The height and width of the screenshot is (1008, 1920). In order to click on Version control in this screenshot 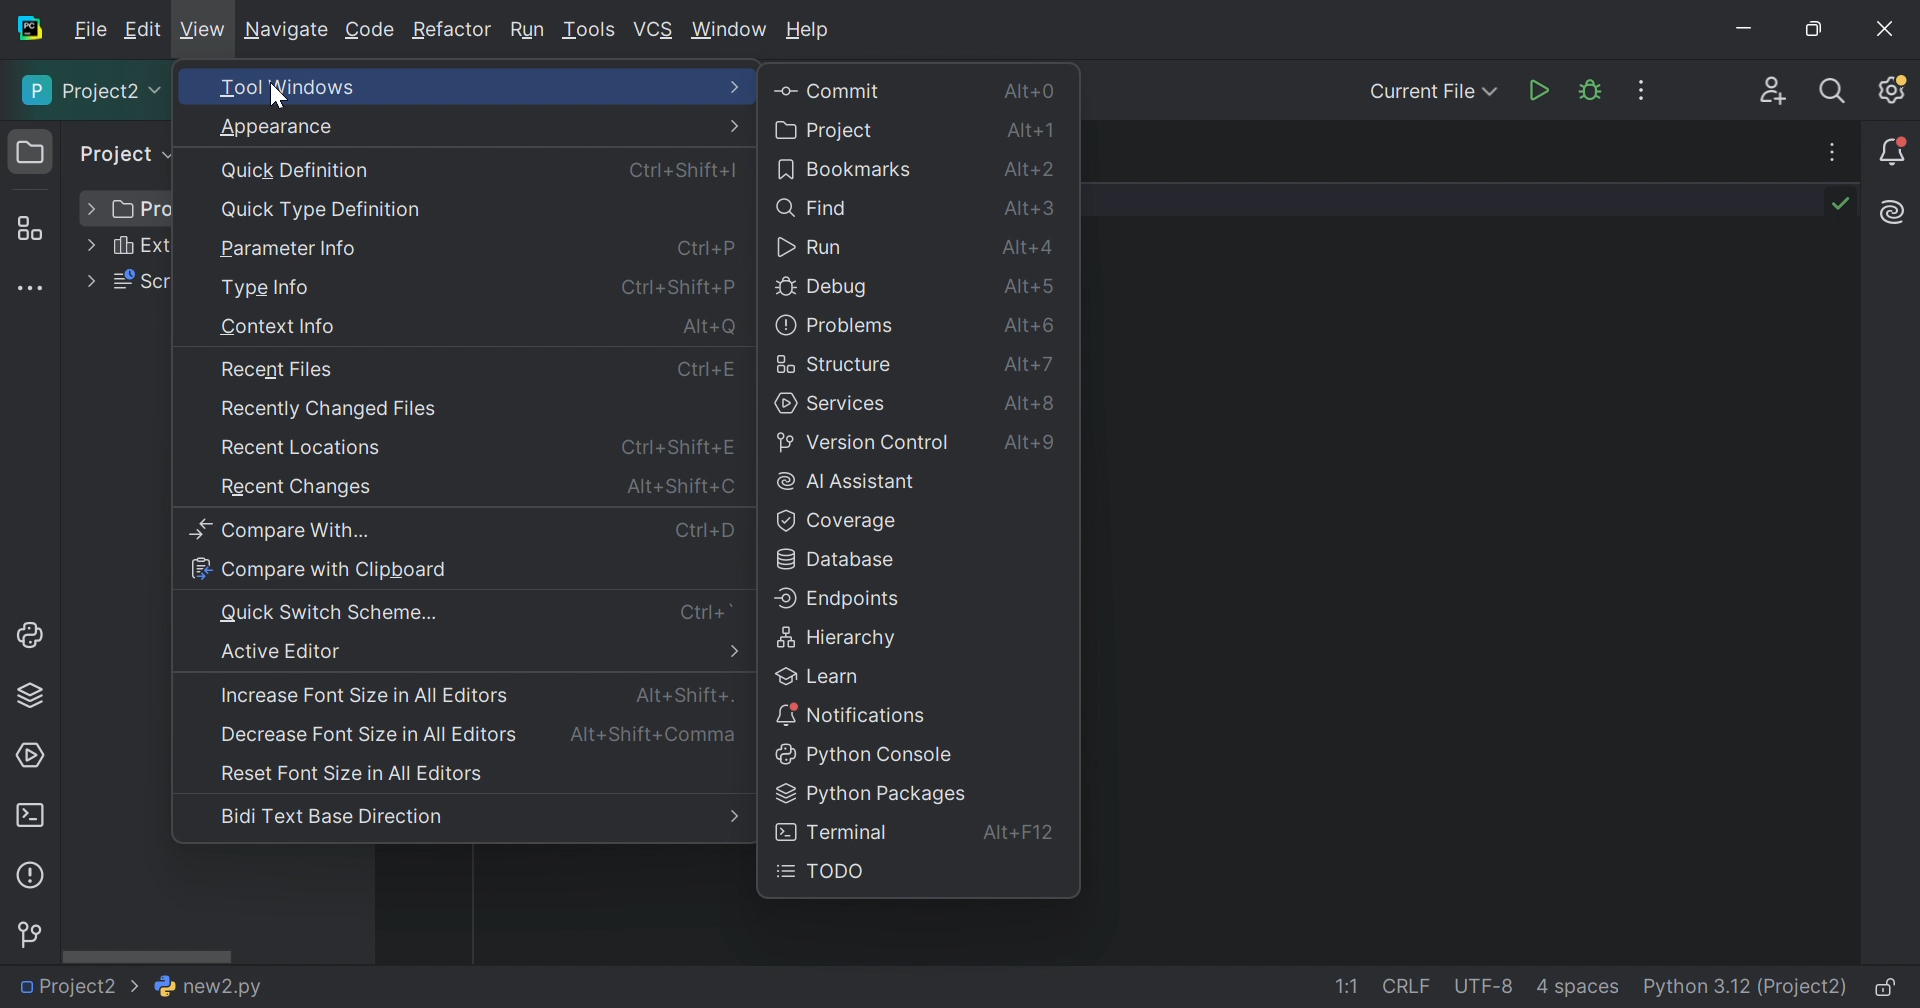, I will do `click(869, 442)`.